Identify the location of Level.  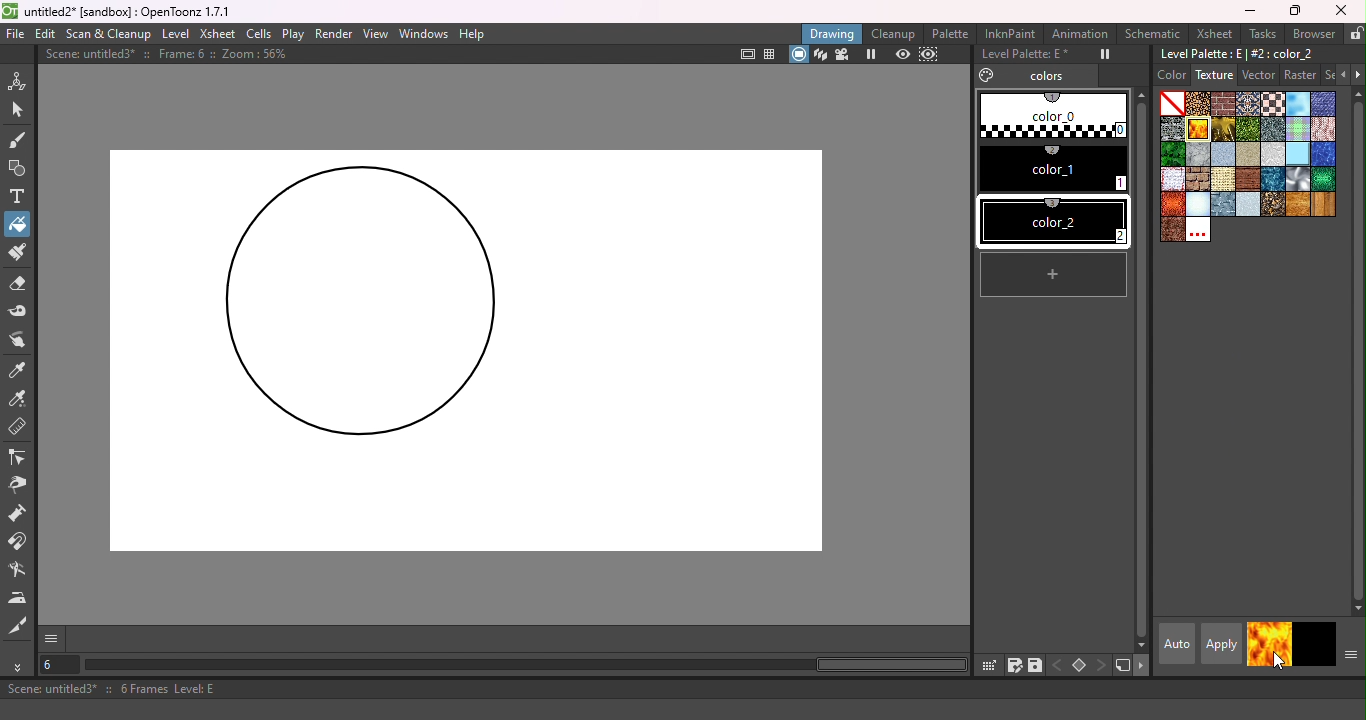
(177, 33).